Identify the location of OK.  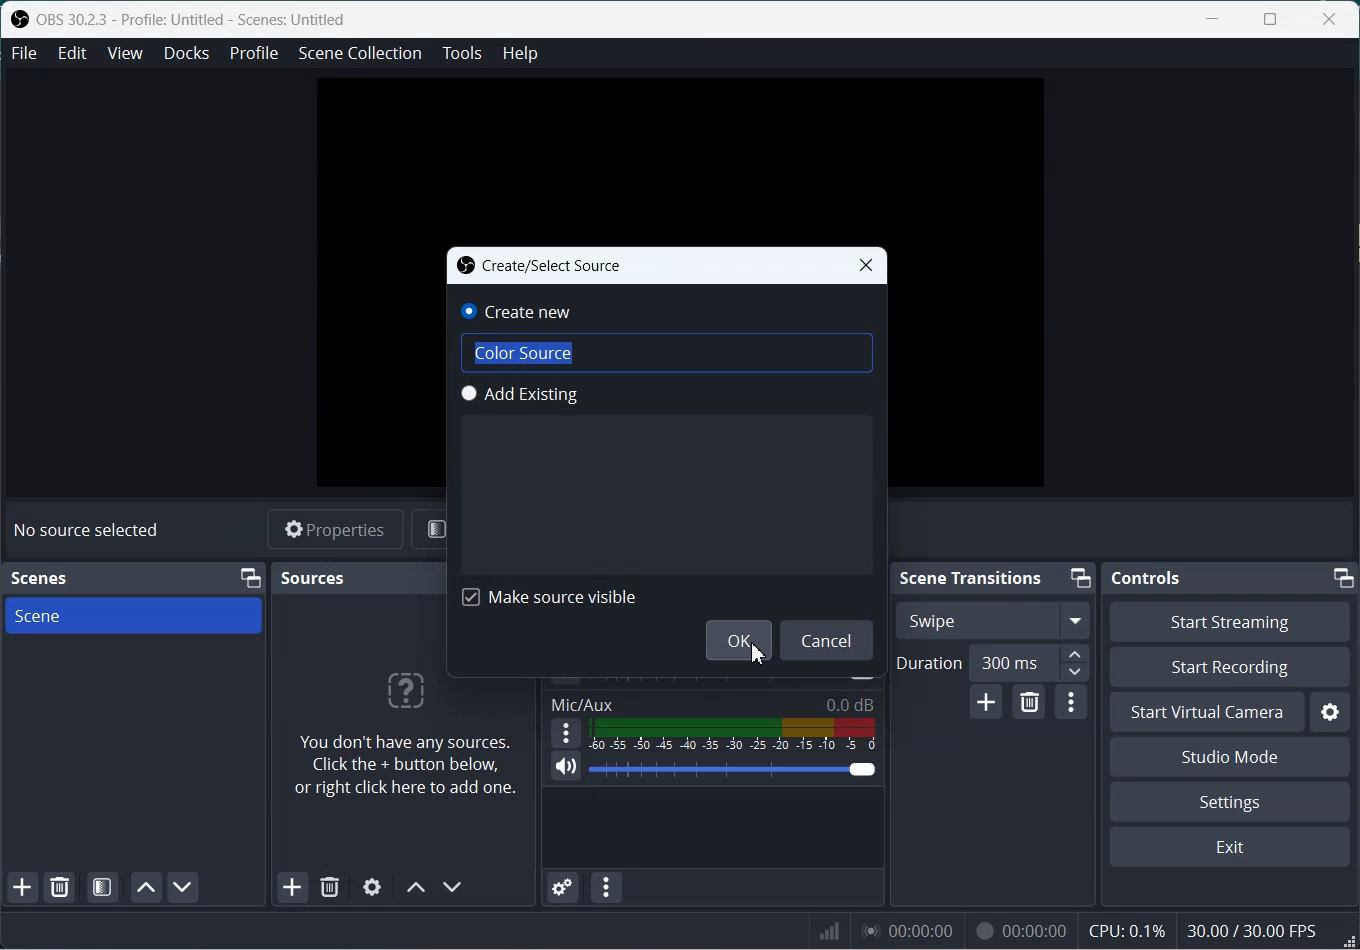
(738, 641).